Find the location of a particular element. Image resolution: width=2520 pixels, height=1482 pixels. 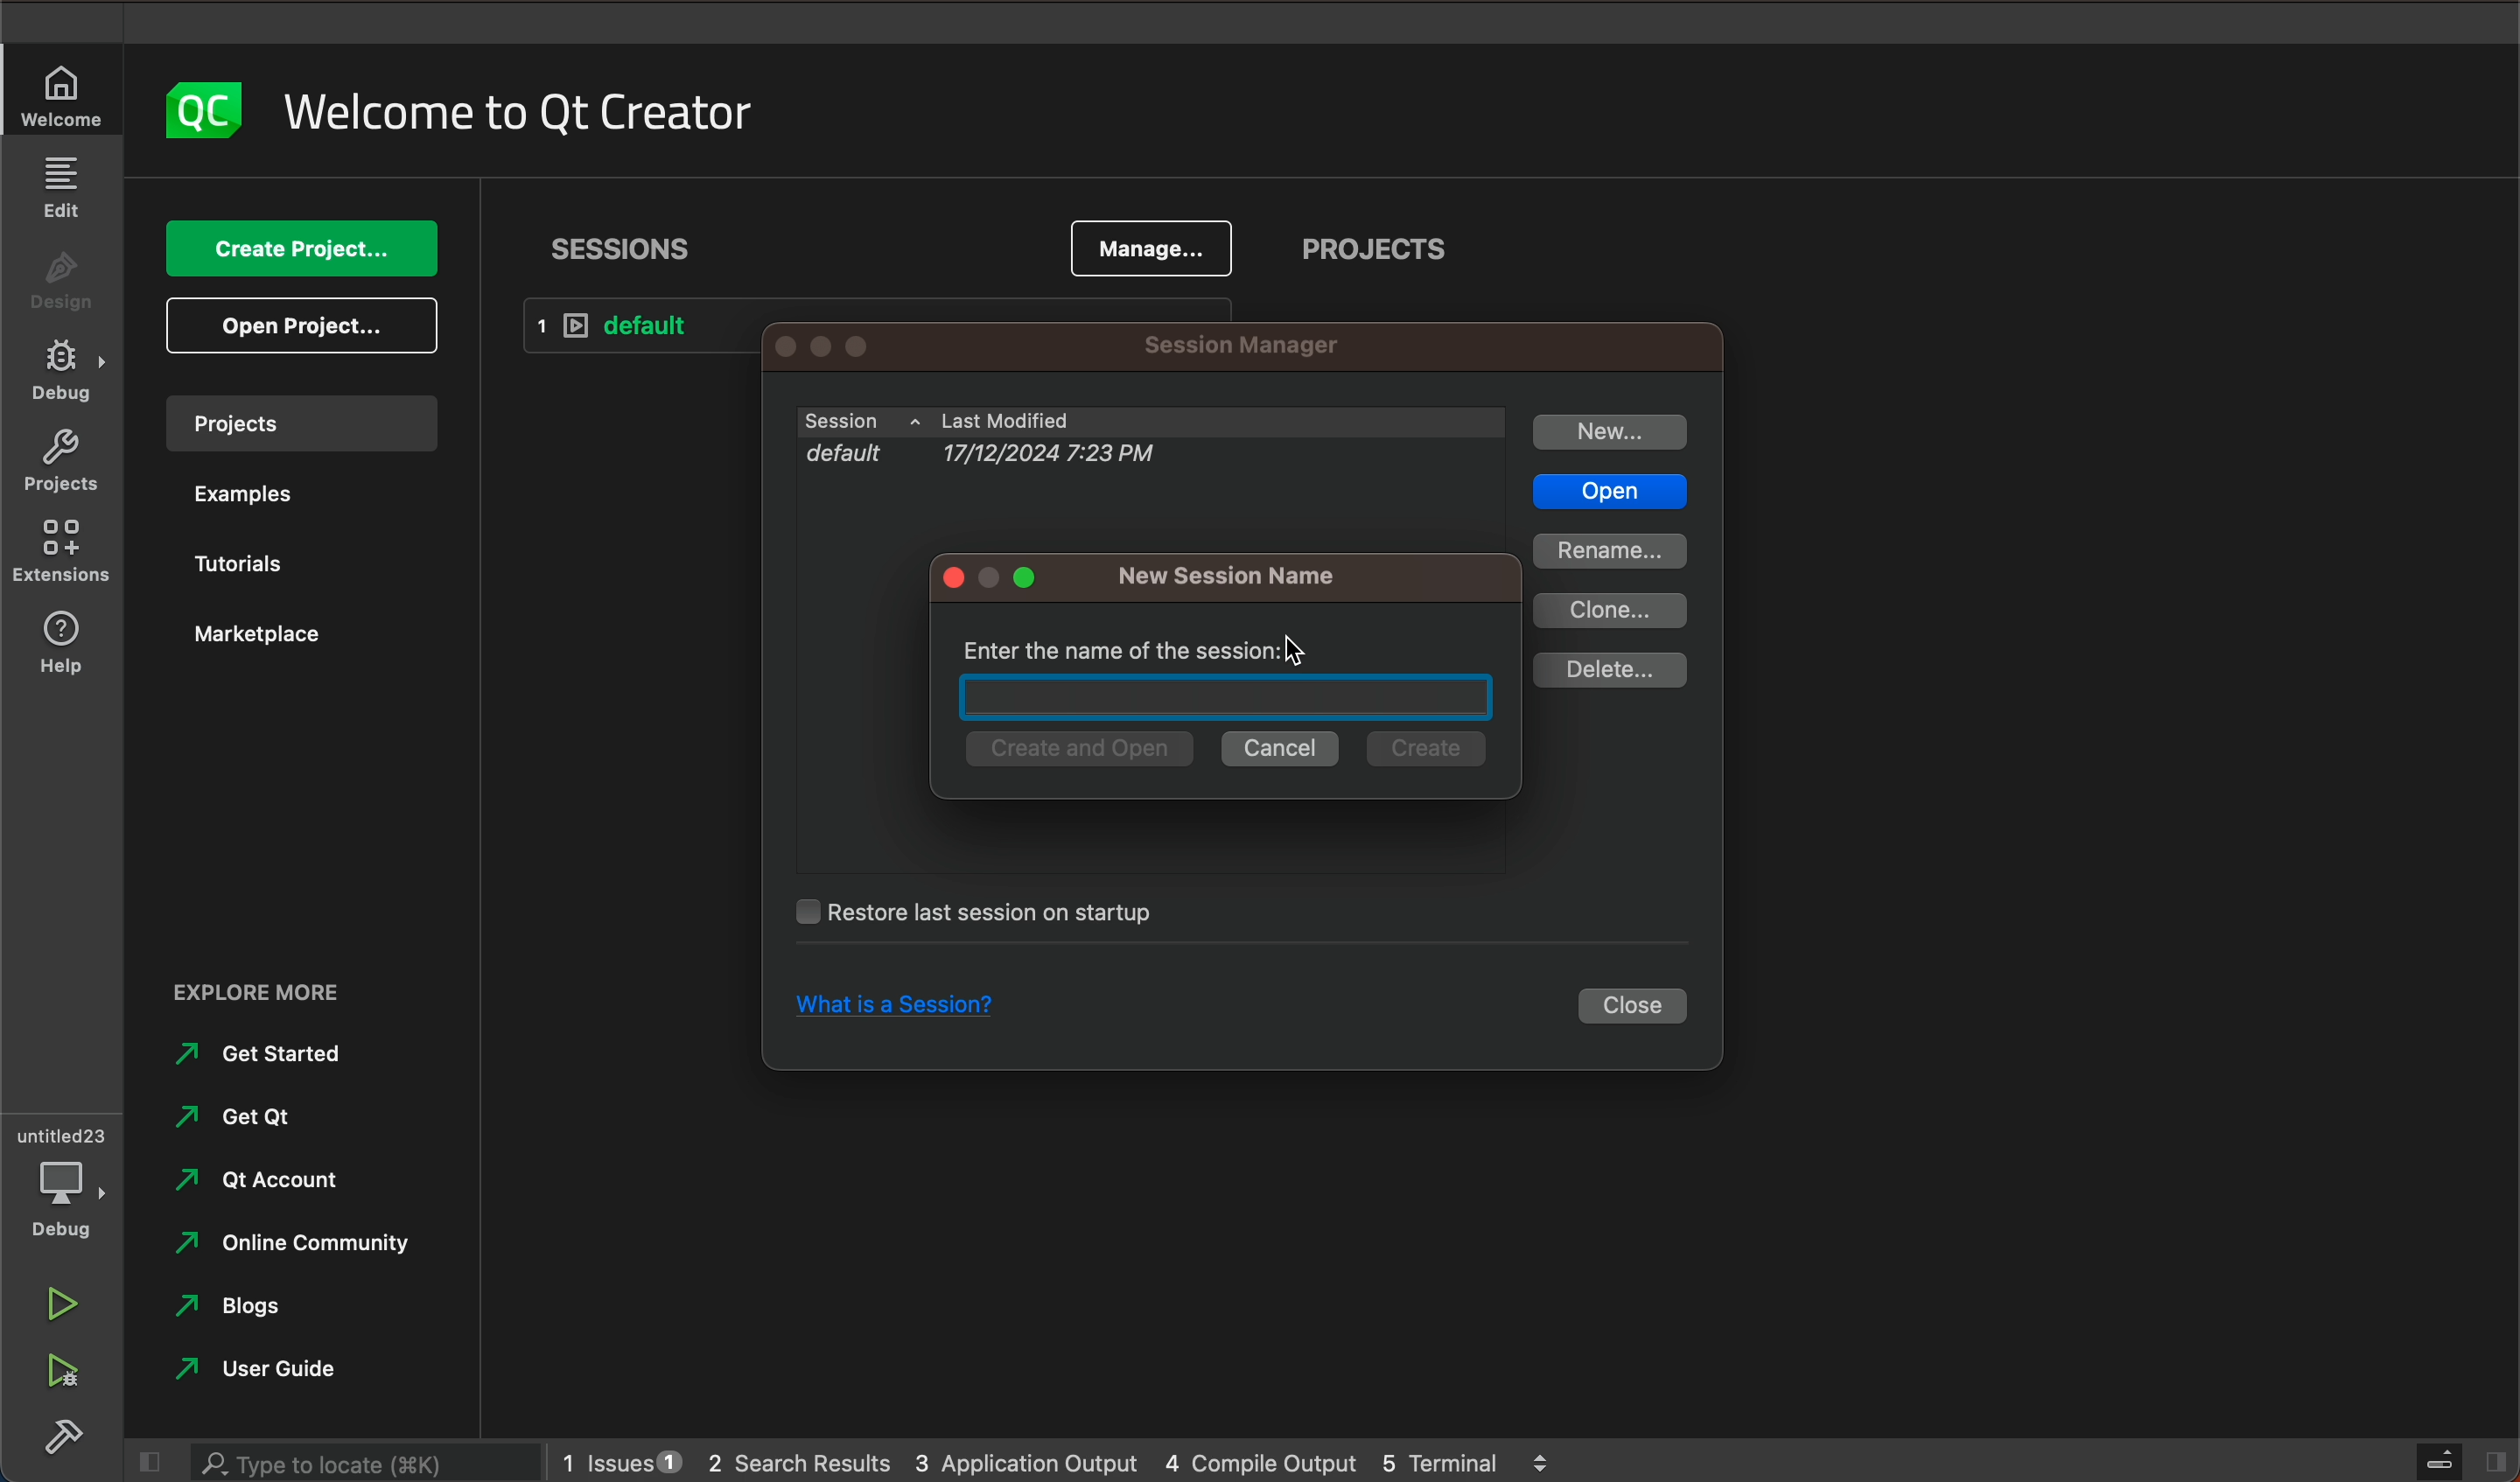

new session name is located at coordinates (1234, 576).